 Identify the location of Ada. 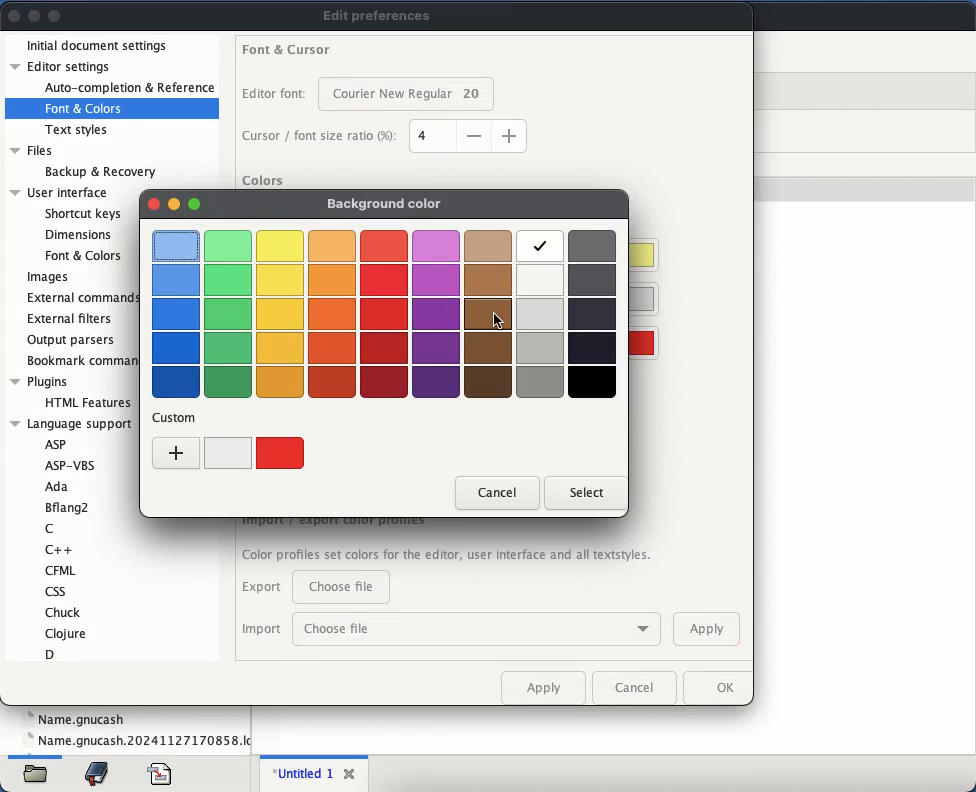
(57, 487).